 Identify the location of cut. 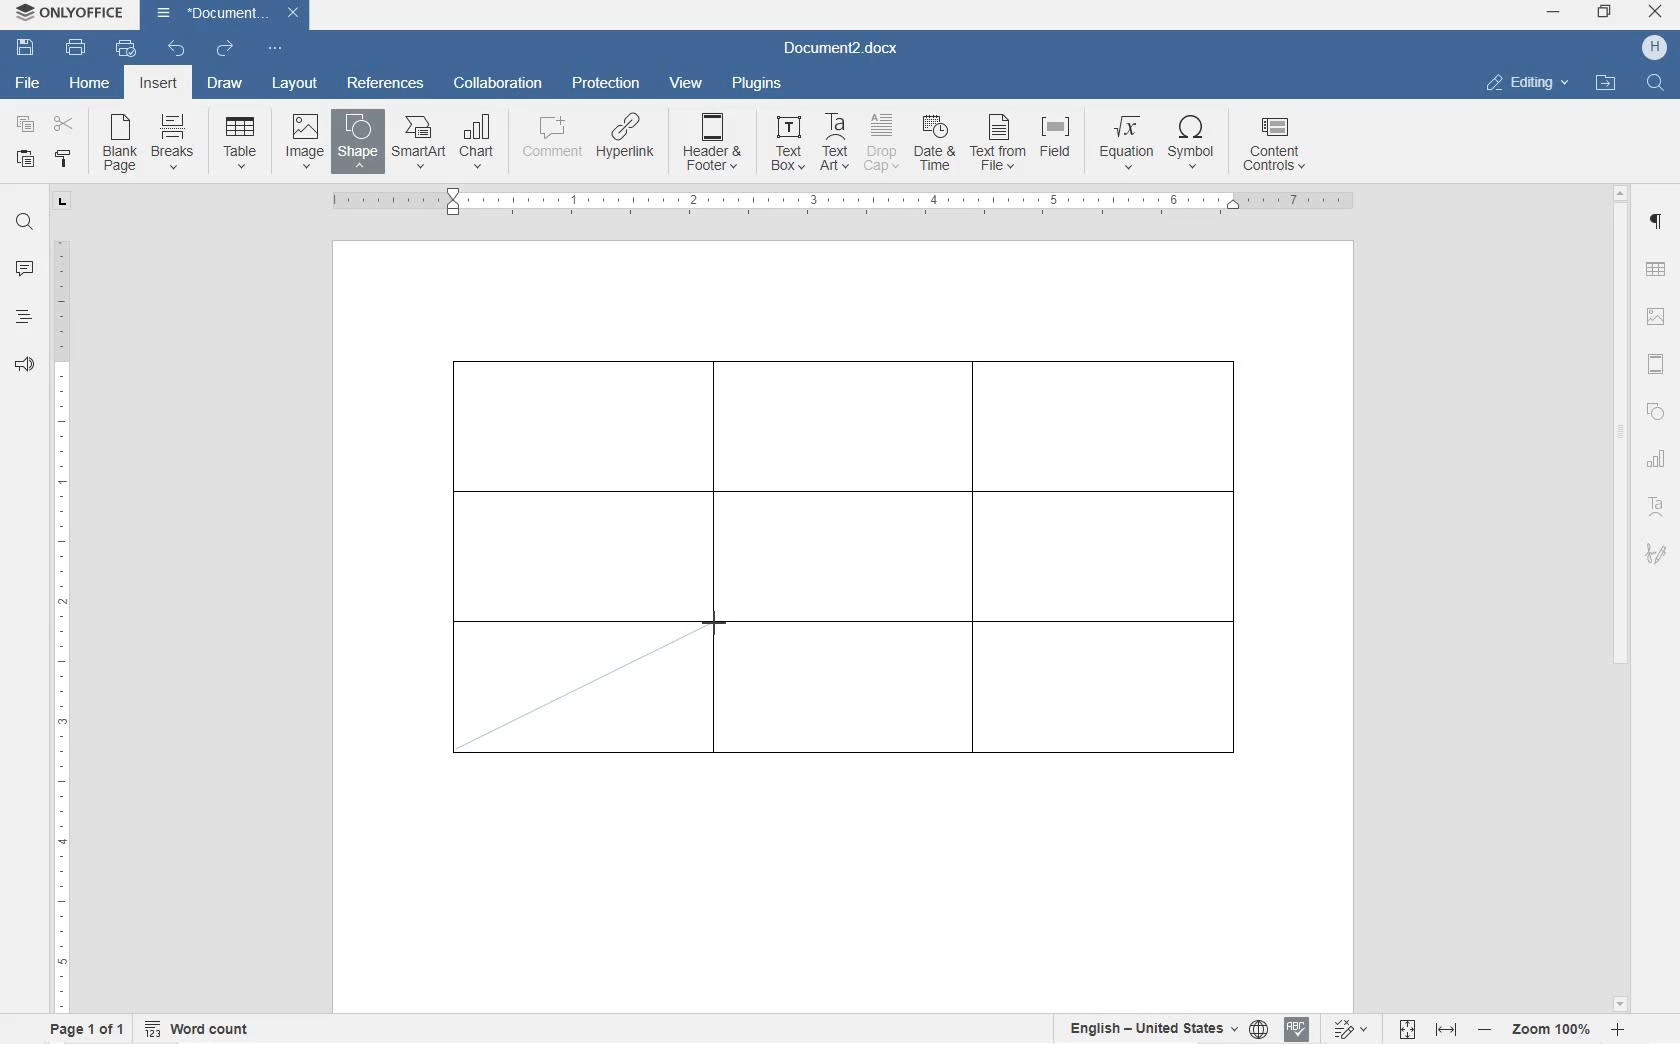
(63, 125).